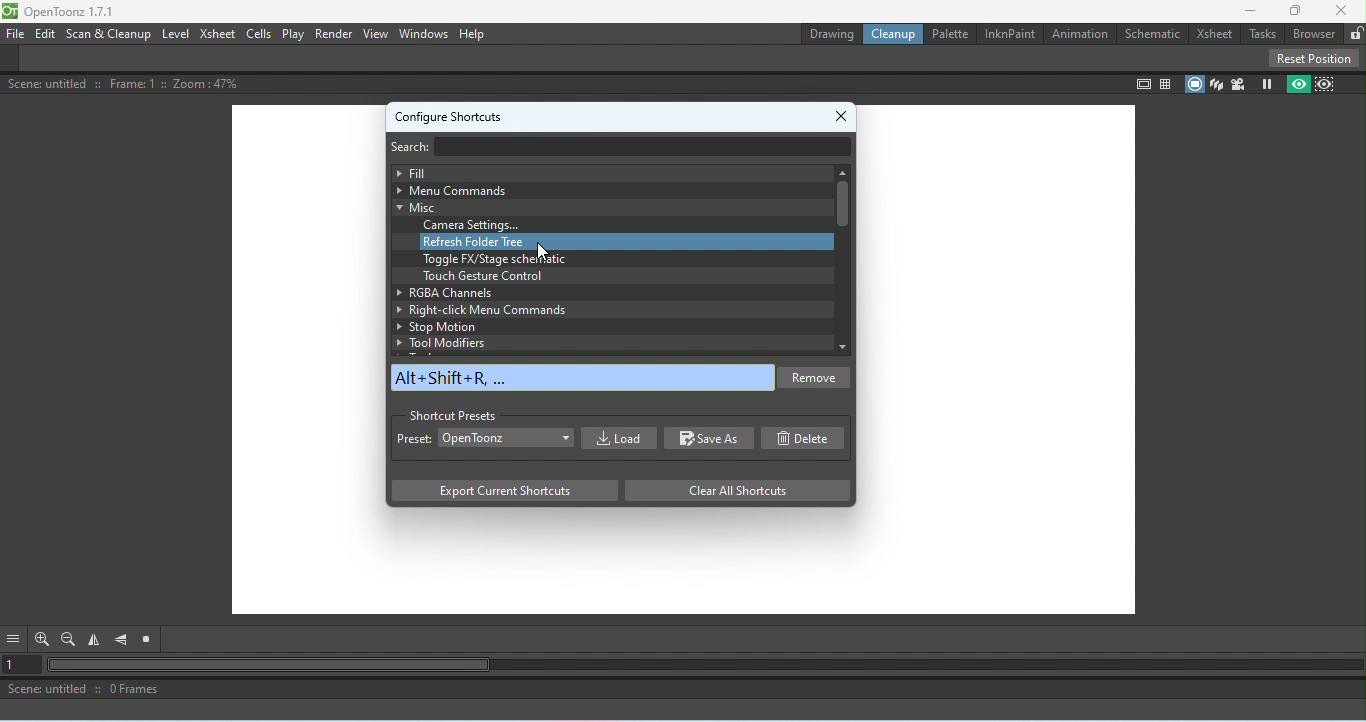  I want to click on Camera settings, so click(477, 225).